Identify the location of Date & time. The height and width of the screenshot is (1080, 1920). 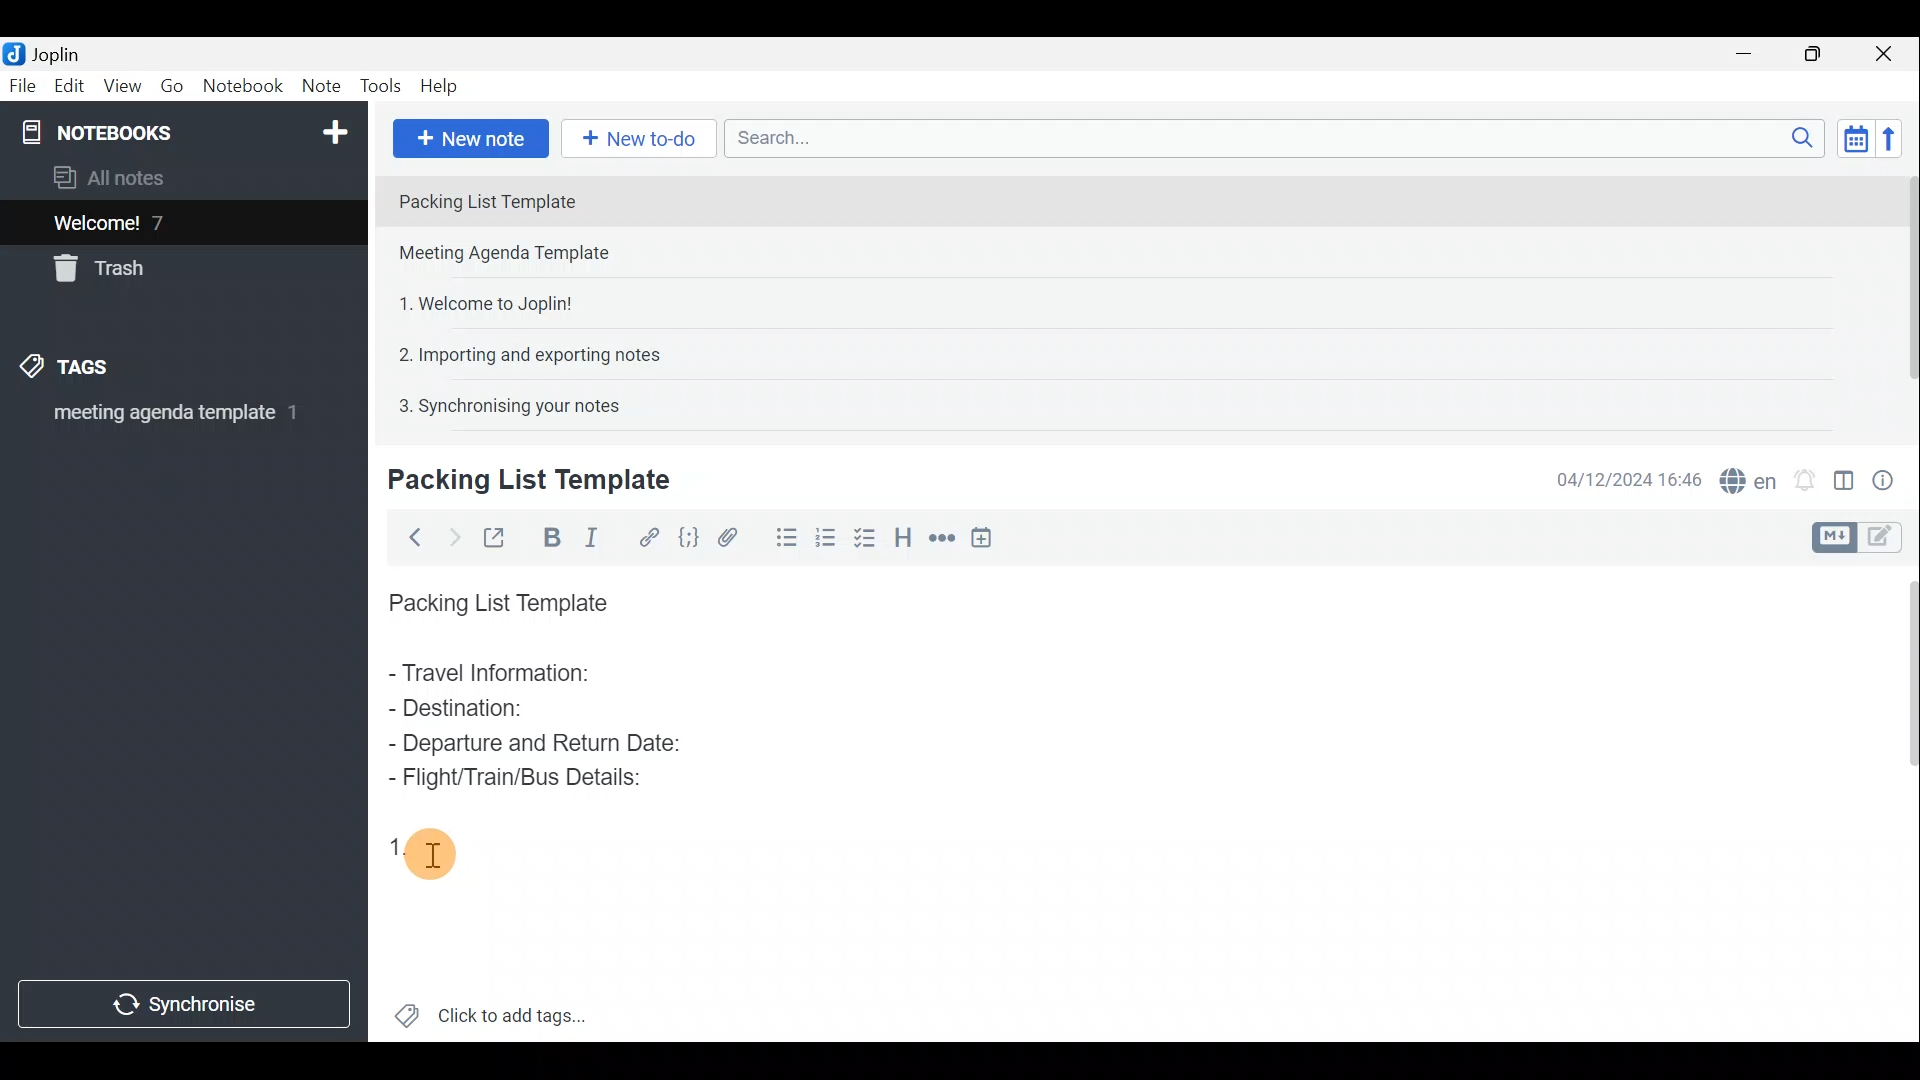
(1629, 478).